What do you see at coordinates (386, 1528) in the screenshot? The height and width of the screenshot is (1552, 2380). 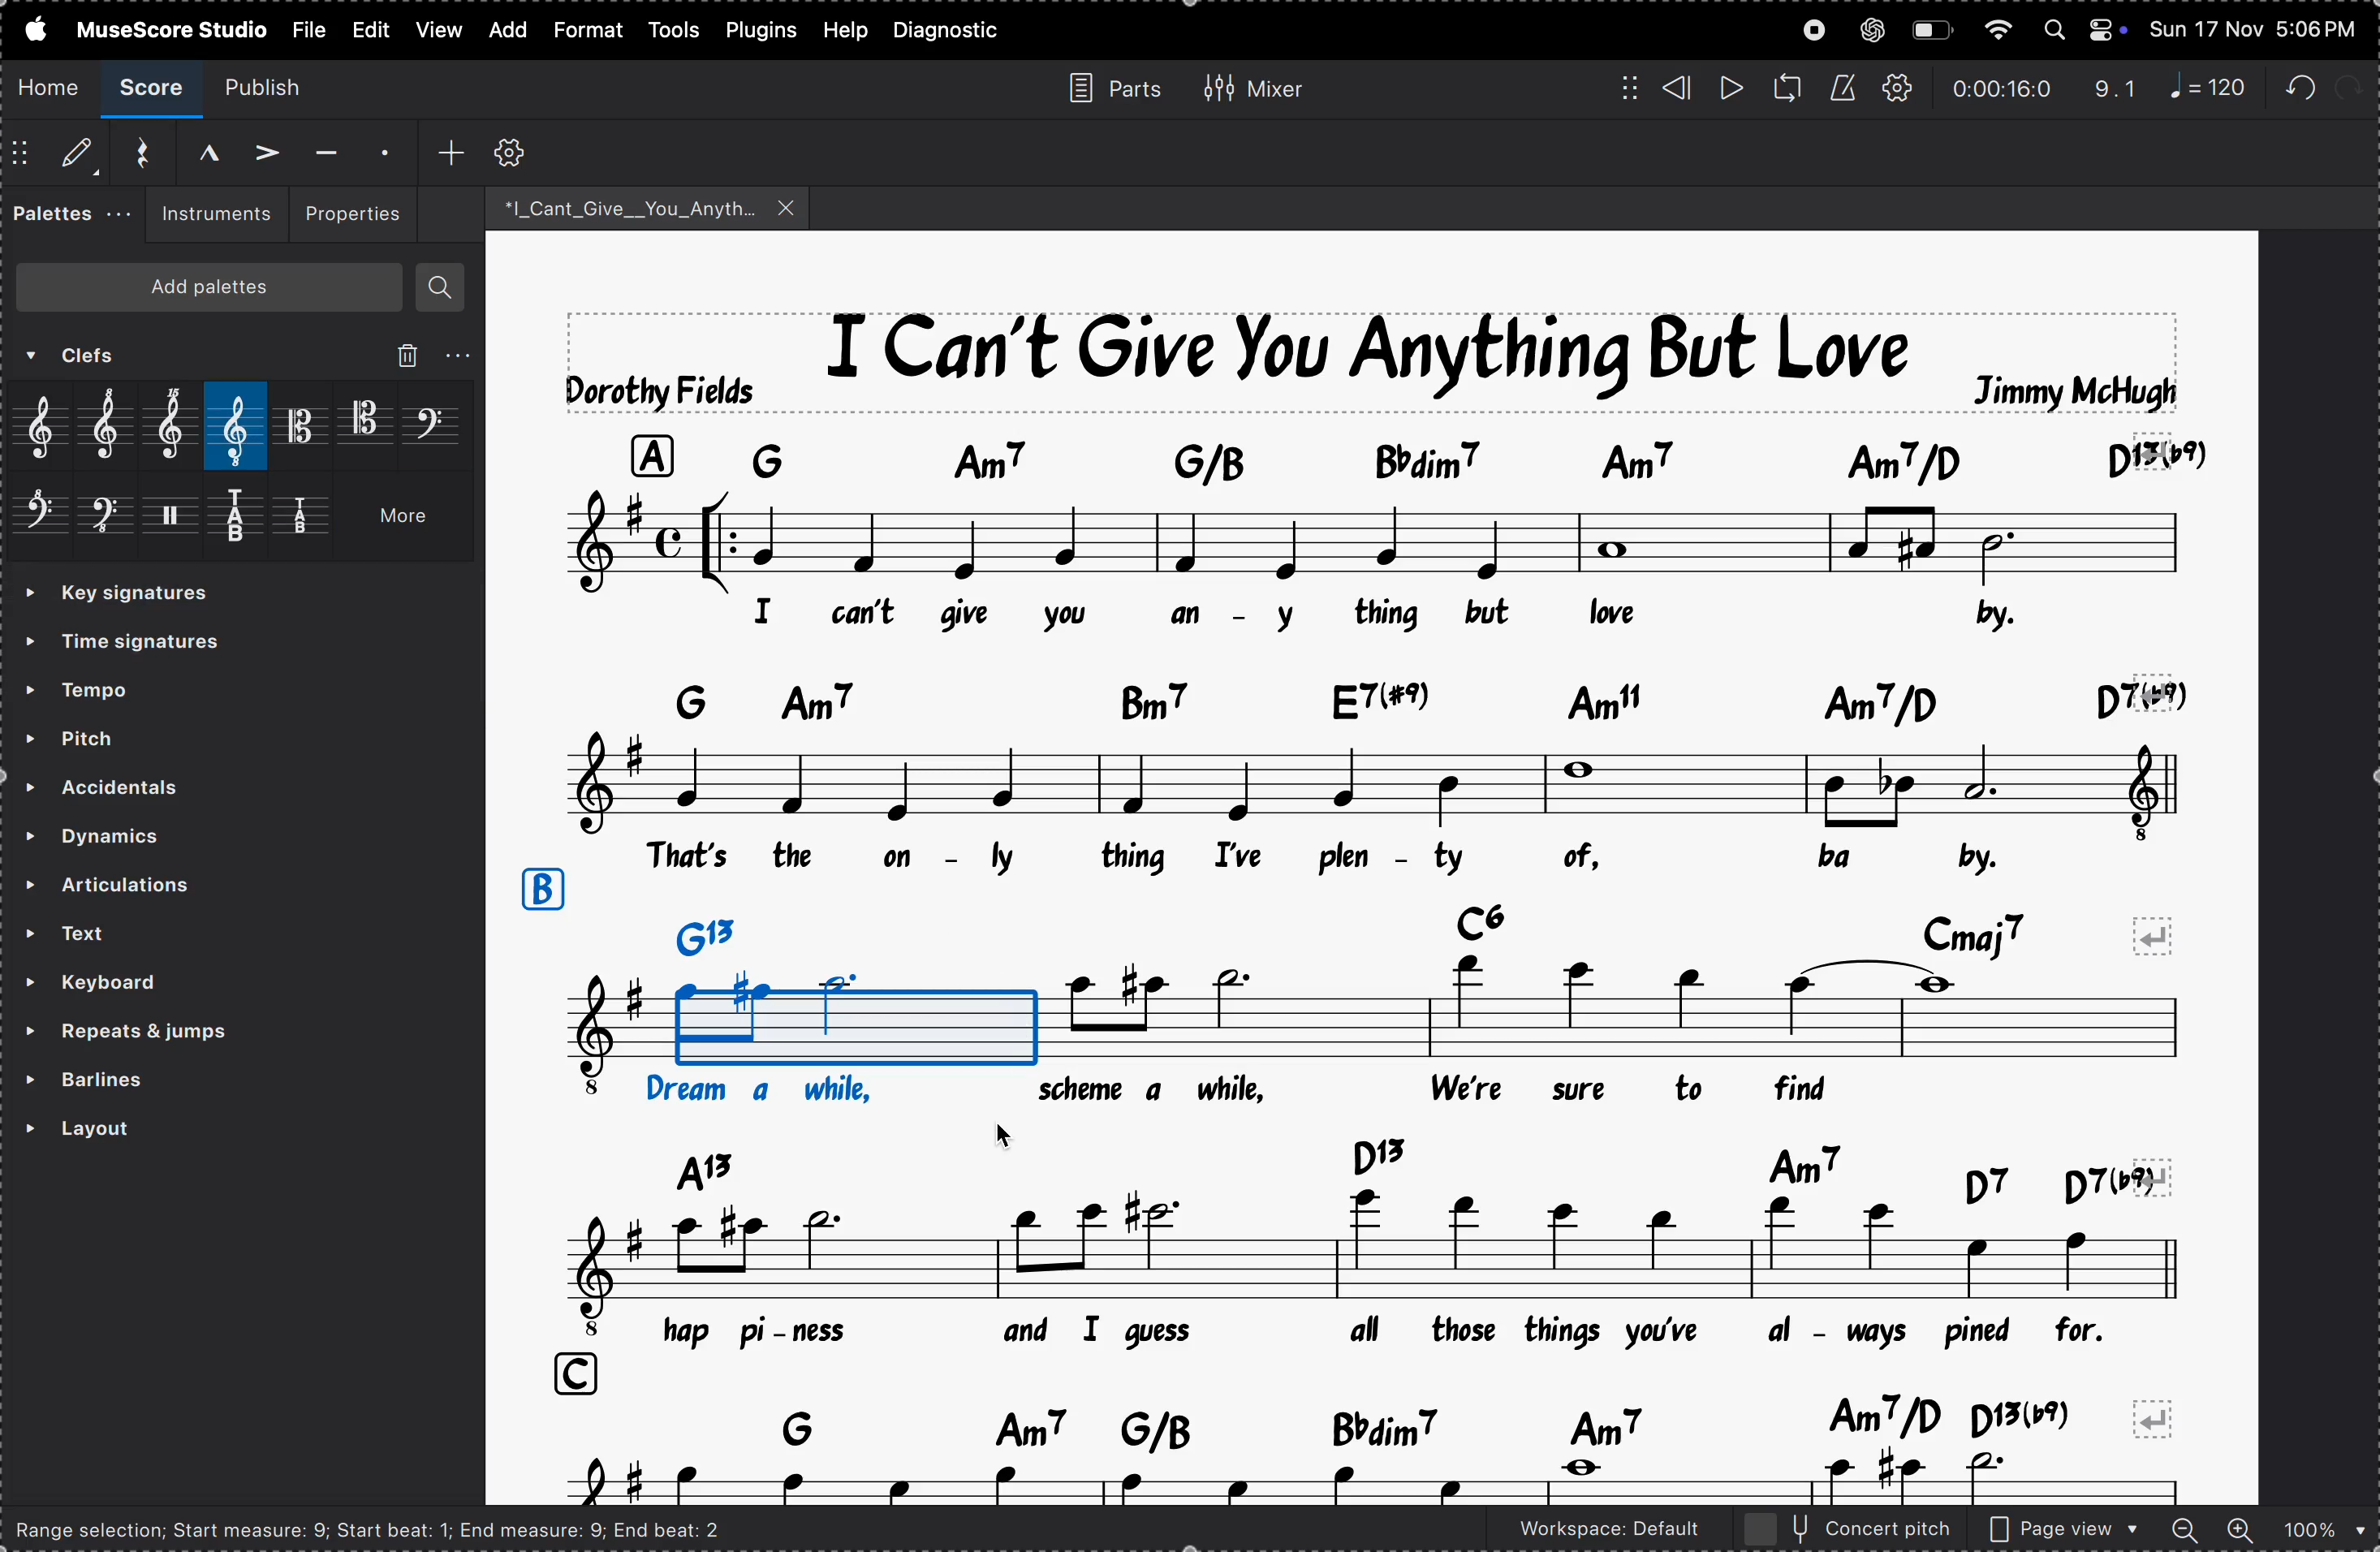 I see `Range selection; Start measure: 9; Start beat: 1; End measure: 9; End beat: 2` at bounding box center [386, 1528].